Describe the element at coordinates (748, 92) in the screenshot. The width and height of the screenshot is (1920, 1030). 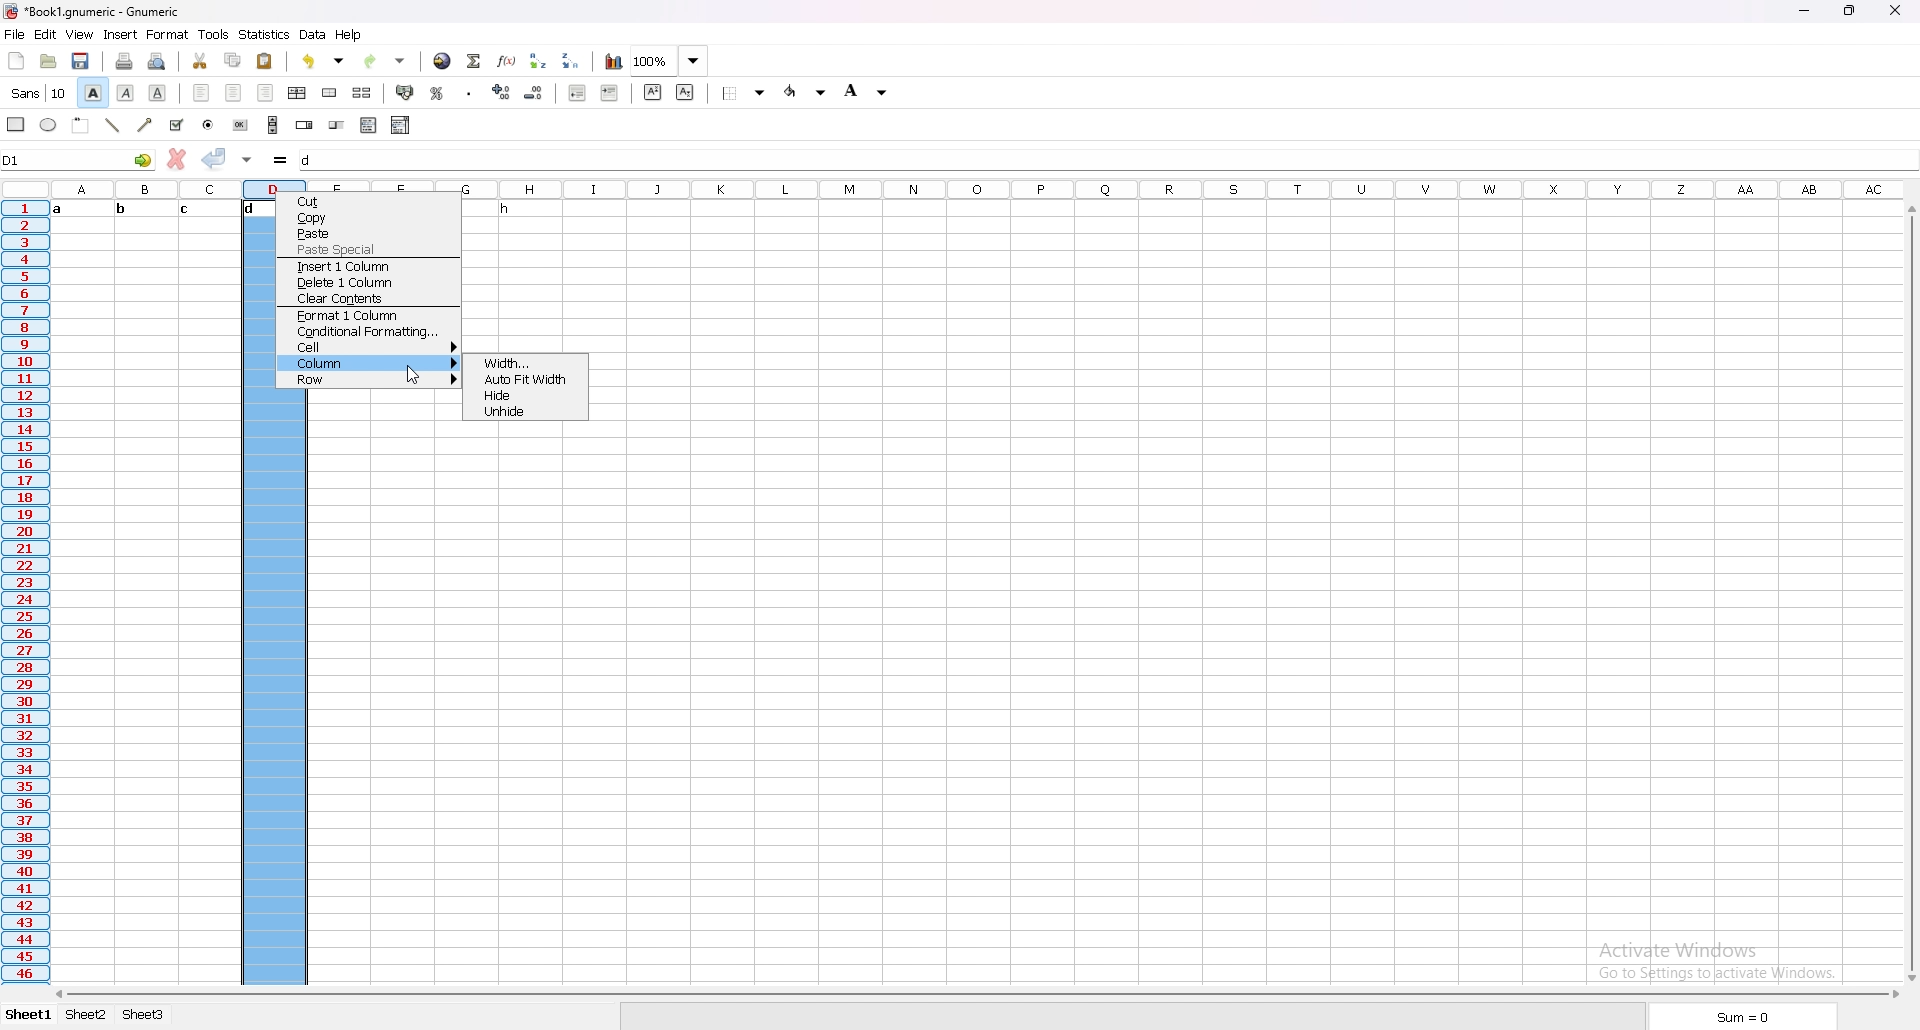
I see `border` at that location.